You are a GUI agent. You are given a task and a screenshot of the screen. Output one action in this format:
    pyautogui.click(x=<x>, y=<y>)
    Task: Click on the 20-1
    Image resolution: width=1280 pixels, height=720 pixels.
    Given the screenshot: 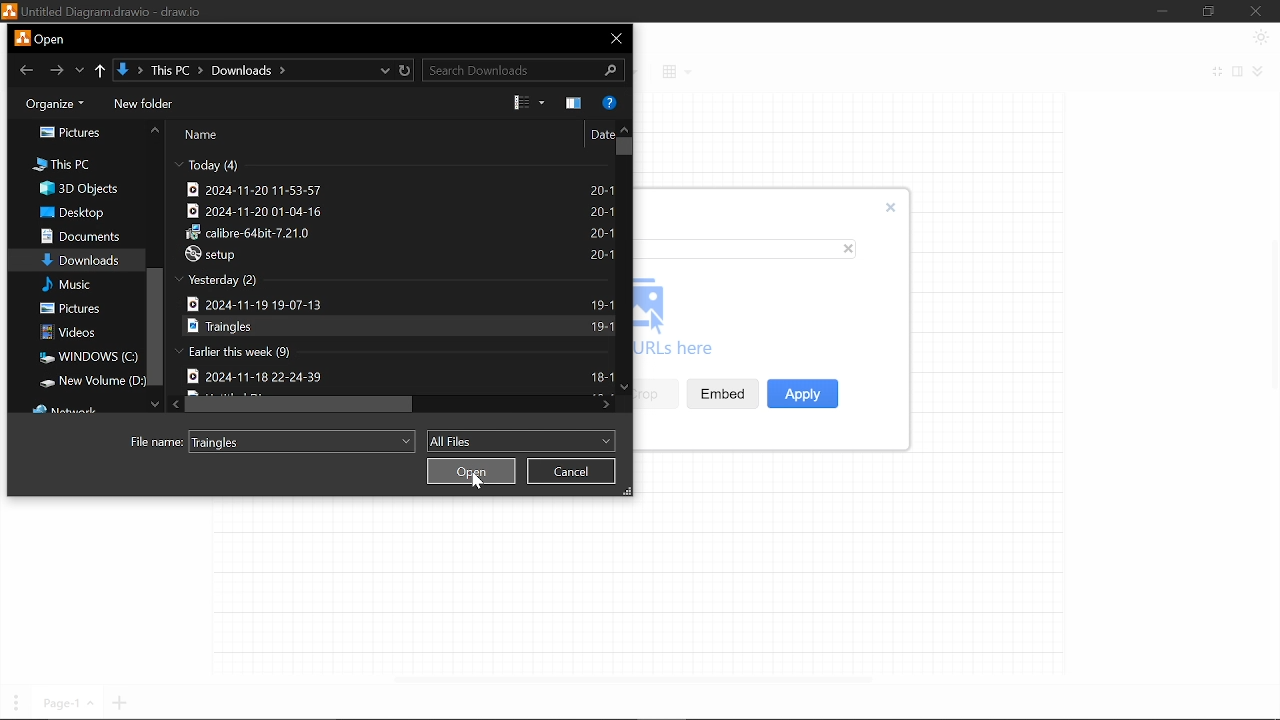 What is the action you would take?
    pyautogui.click(x=601, y=234)
    